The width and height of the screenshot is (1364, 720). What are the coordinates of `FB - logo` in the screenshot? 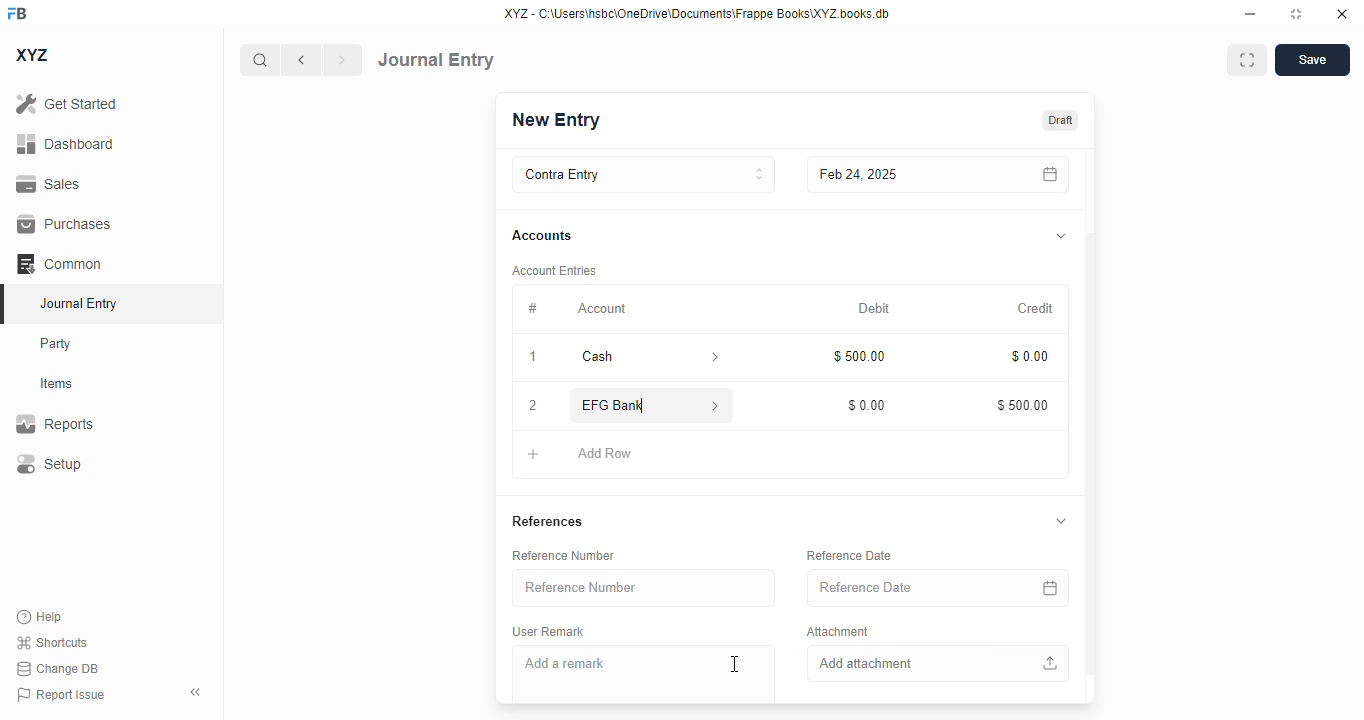 It's located at (17, 13).